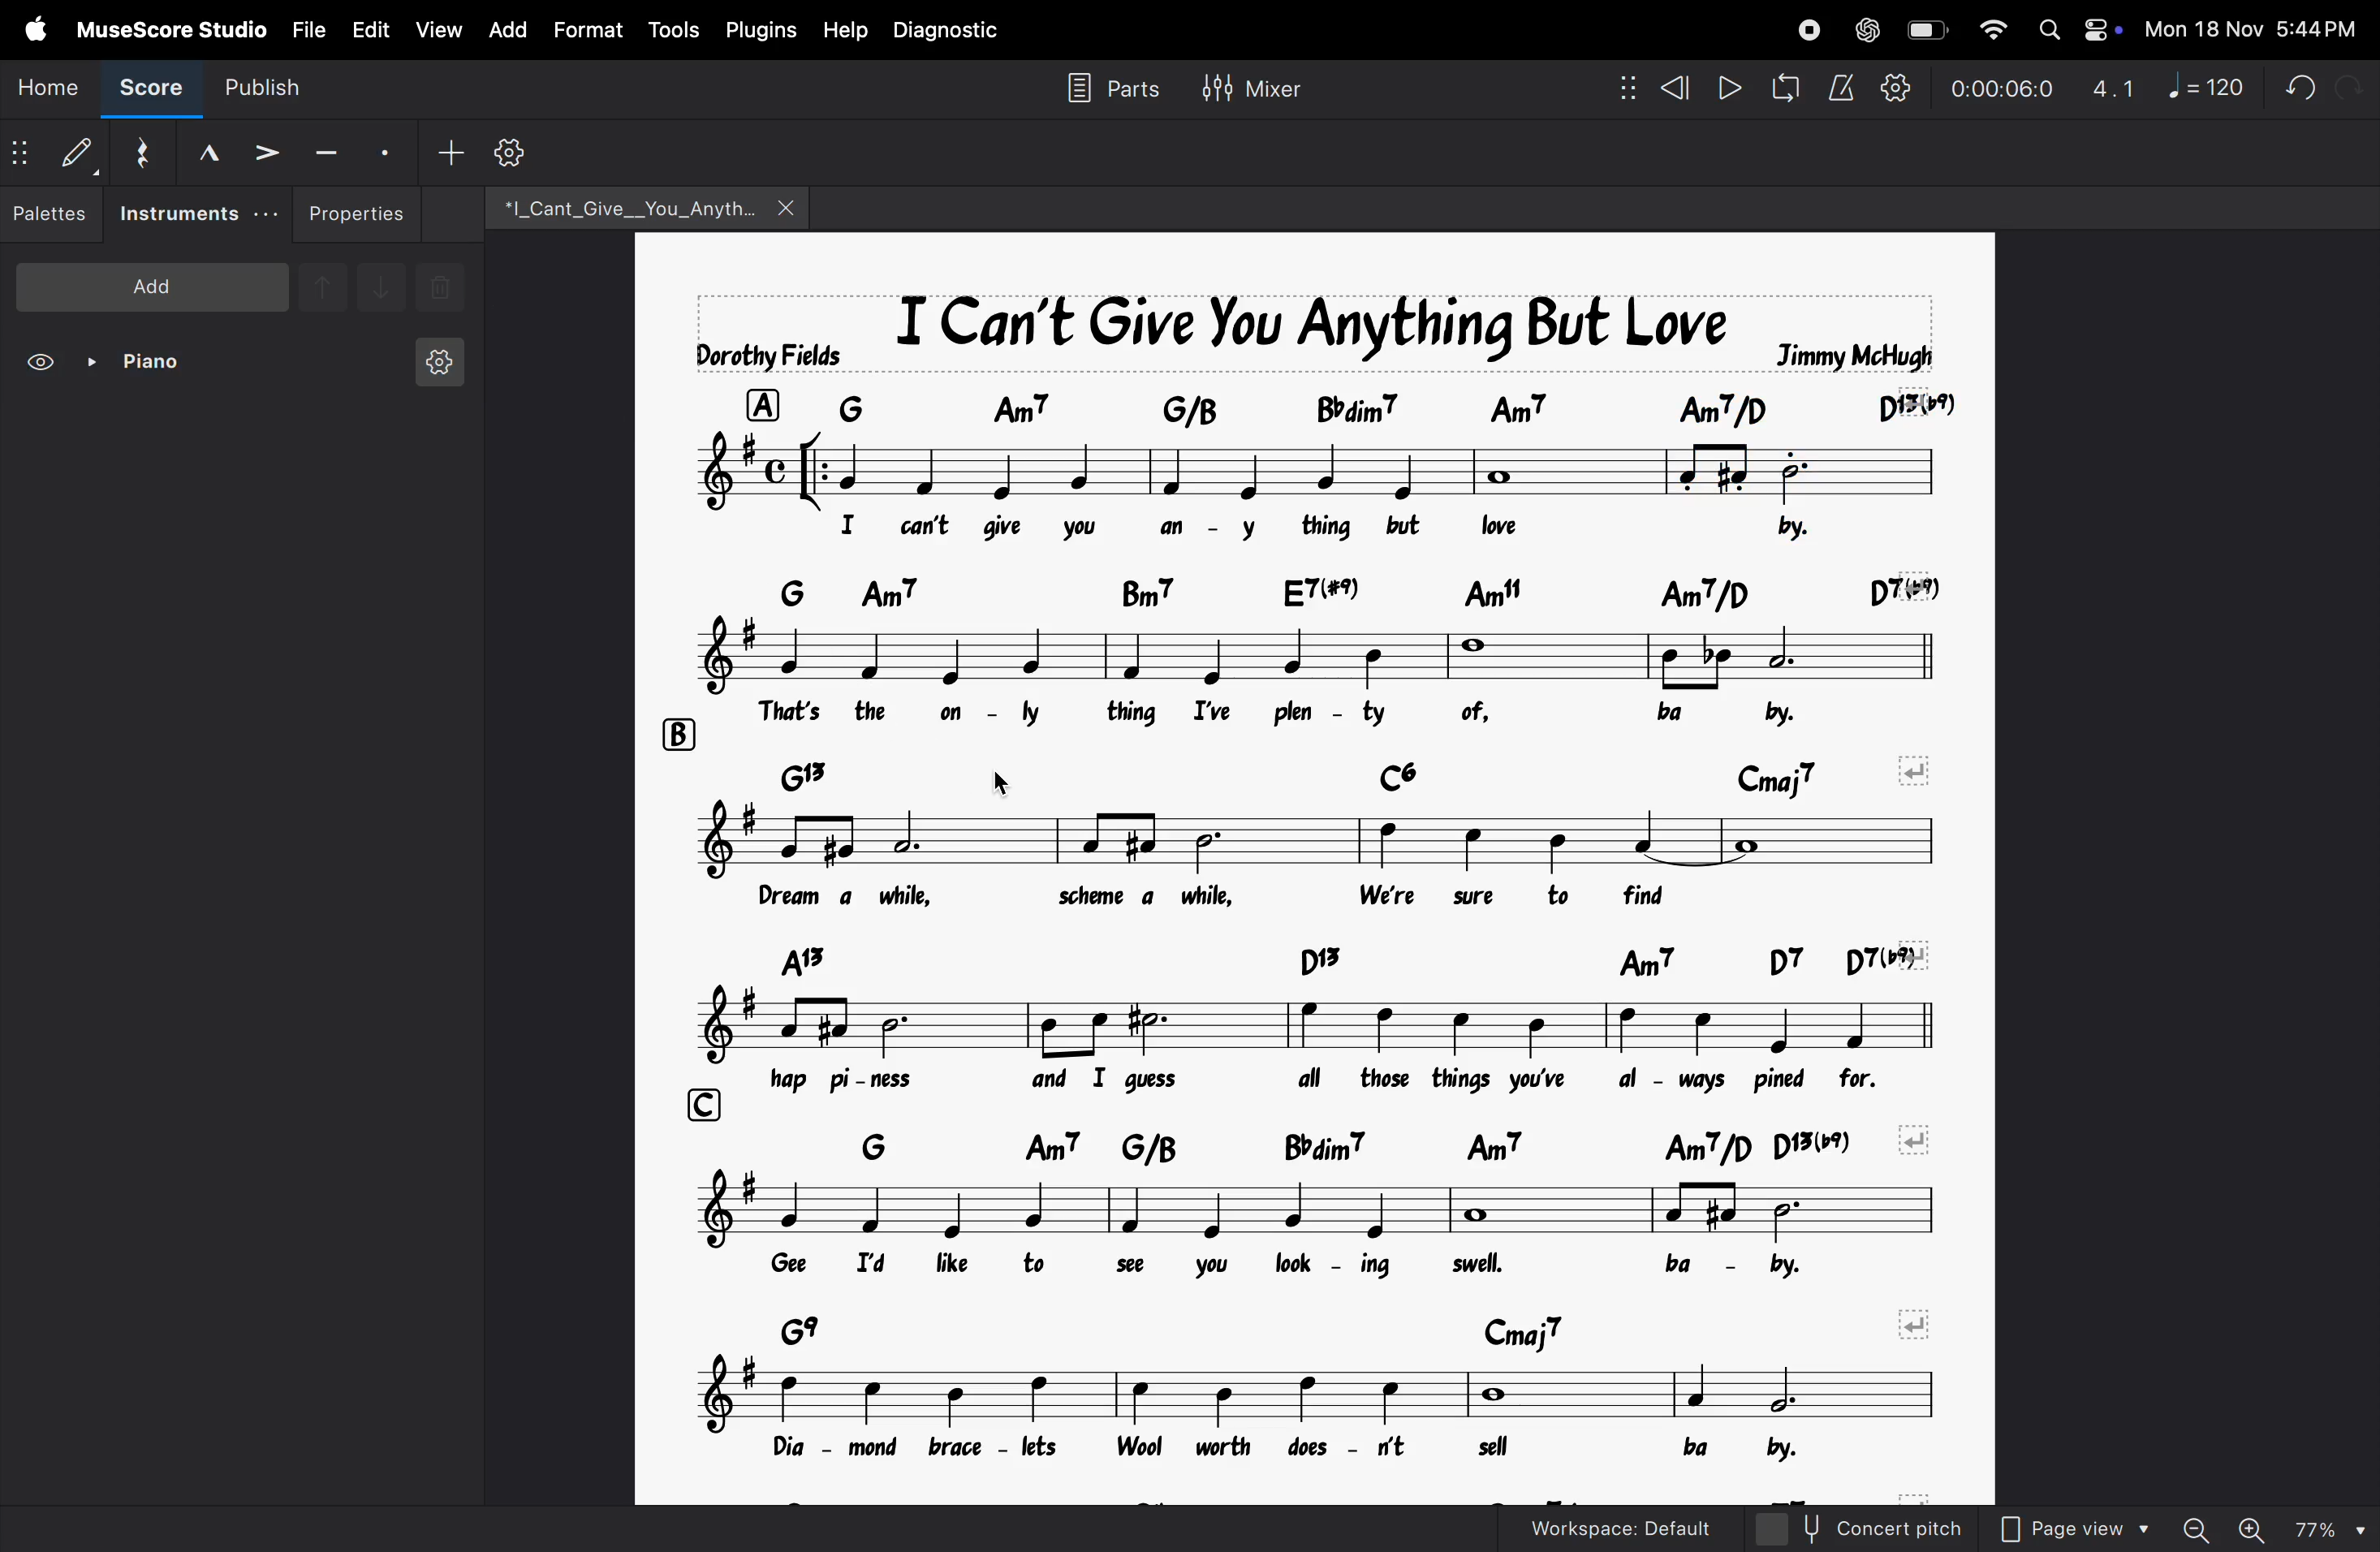 This screenshot has width=2380, height=1552. I want to click on note 120, so click(2205, 89).